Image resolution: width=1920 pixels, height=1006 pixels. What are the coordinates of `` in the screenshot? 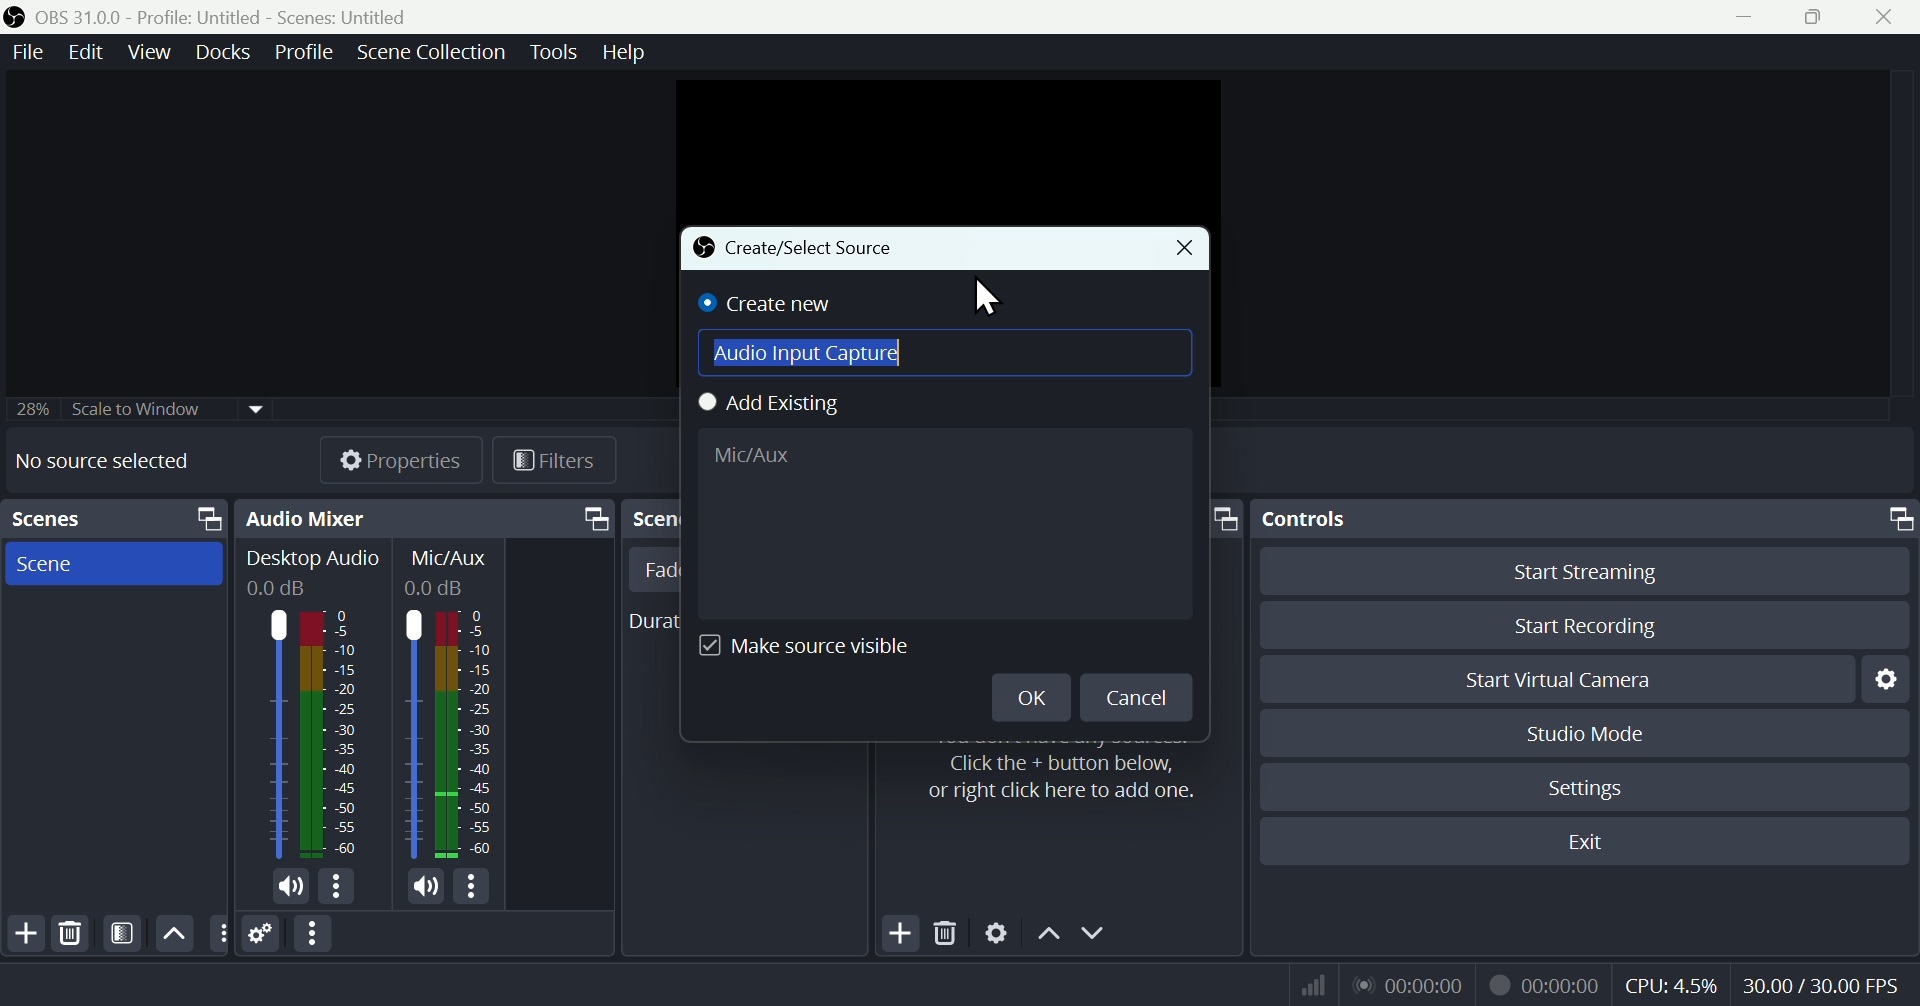 It's located at (1600, 570).